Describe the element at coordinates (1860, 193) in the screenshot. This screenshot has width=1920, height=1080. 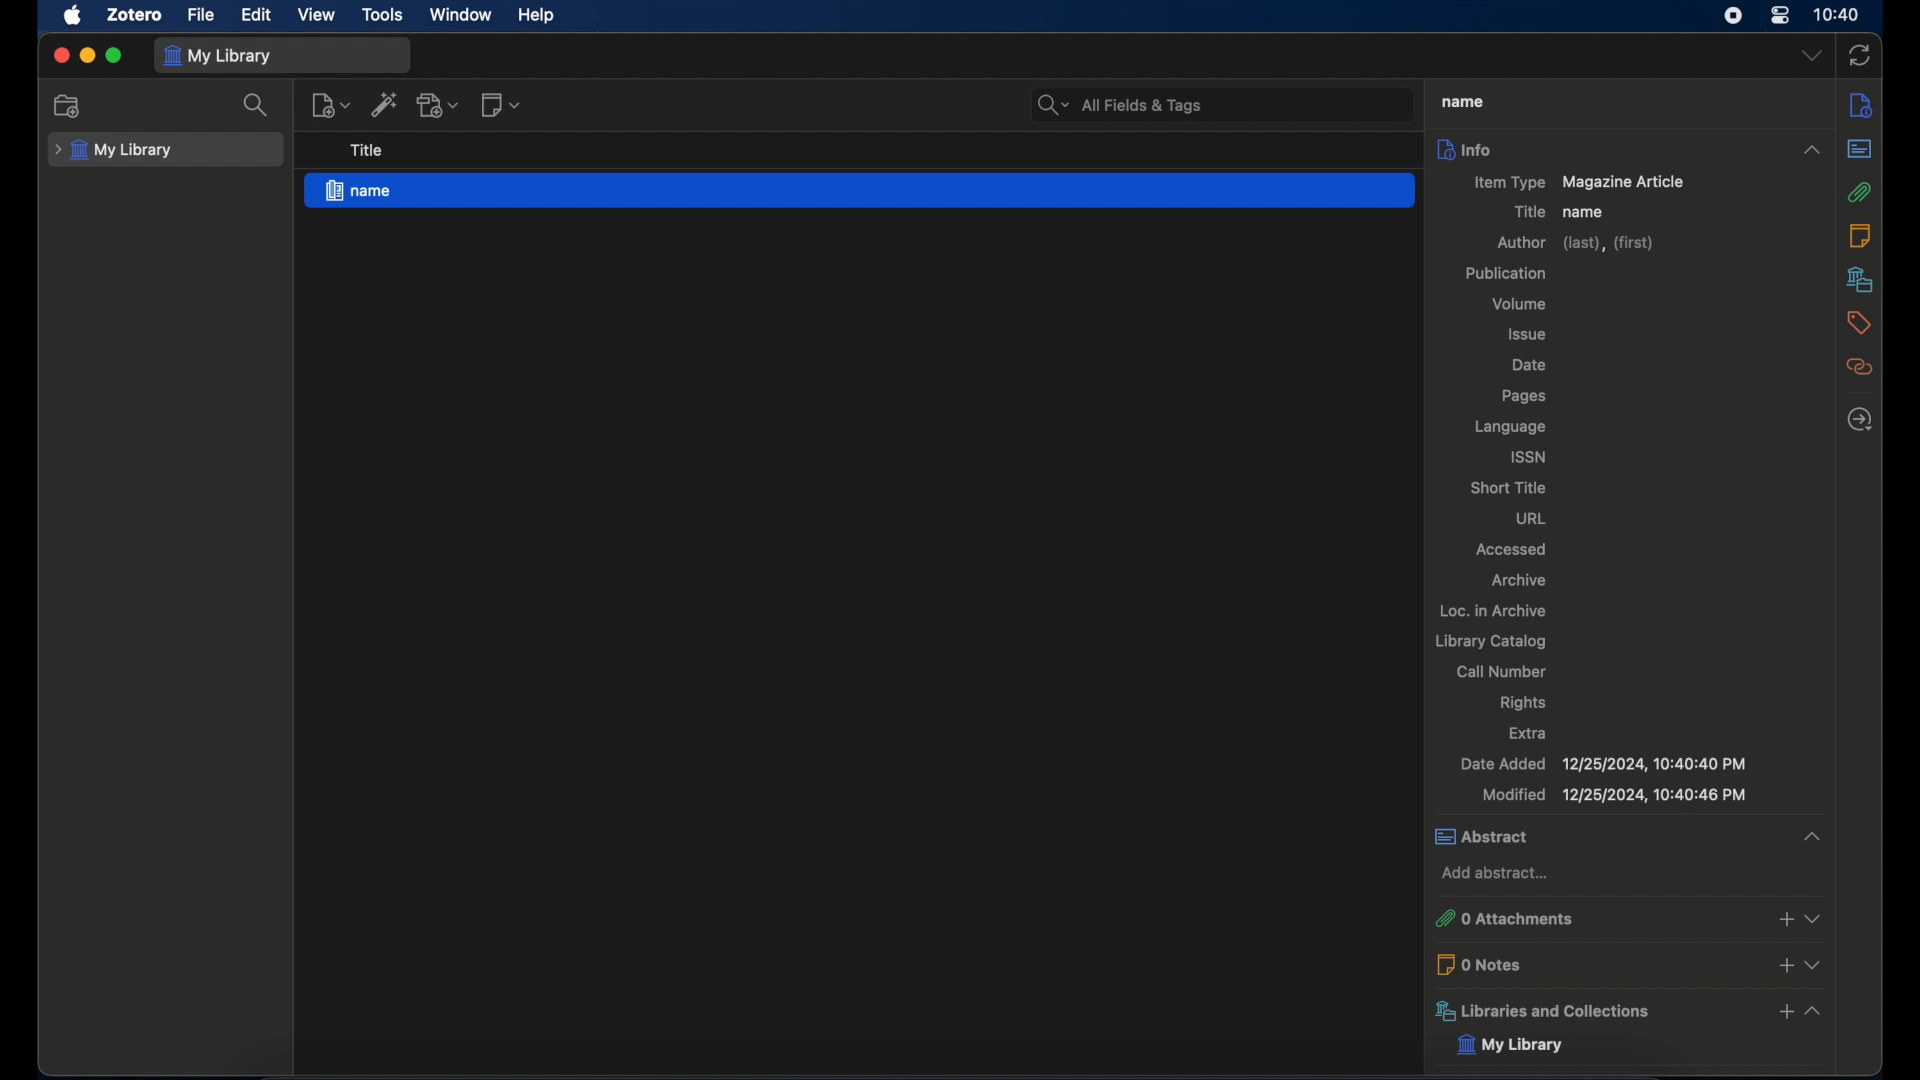
I see `attachments` at that location.